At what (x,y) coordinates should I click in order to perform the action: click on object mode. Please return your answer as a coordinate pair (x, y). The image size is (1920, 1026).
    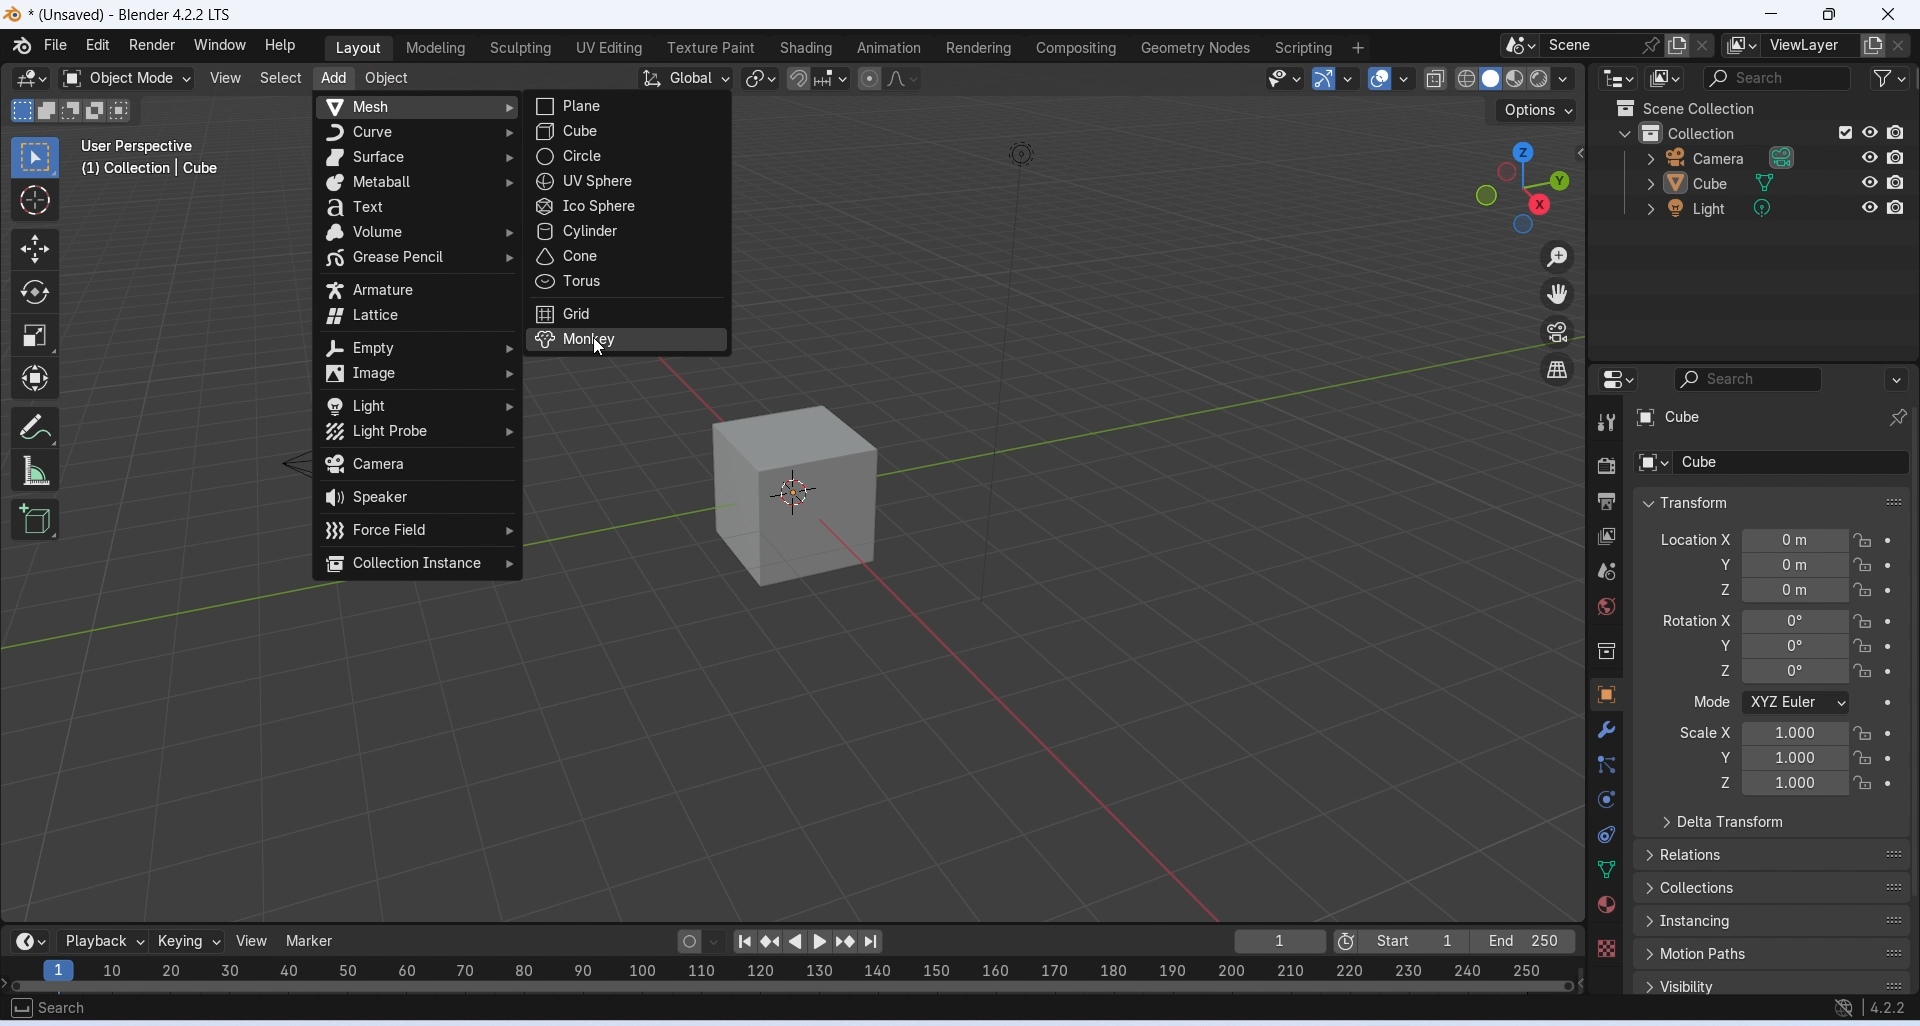
    Looking at the image, I should click on (127, 79).